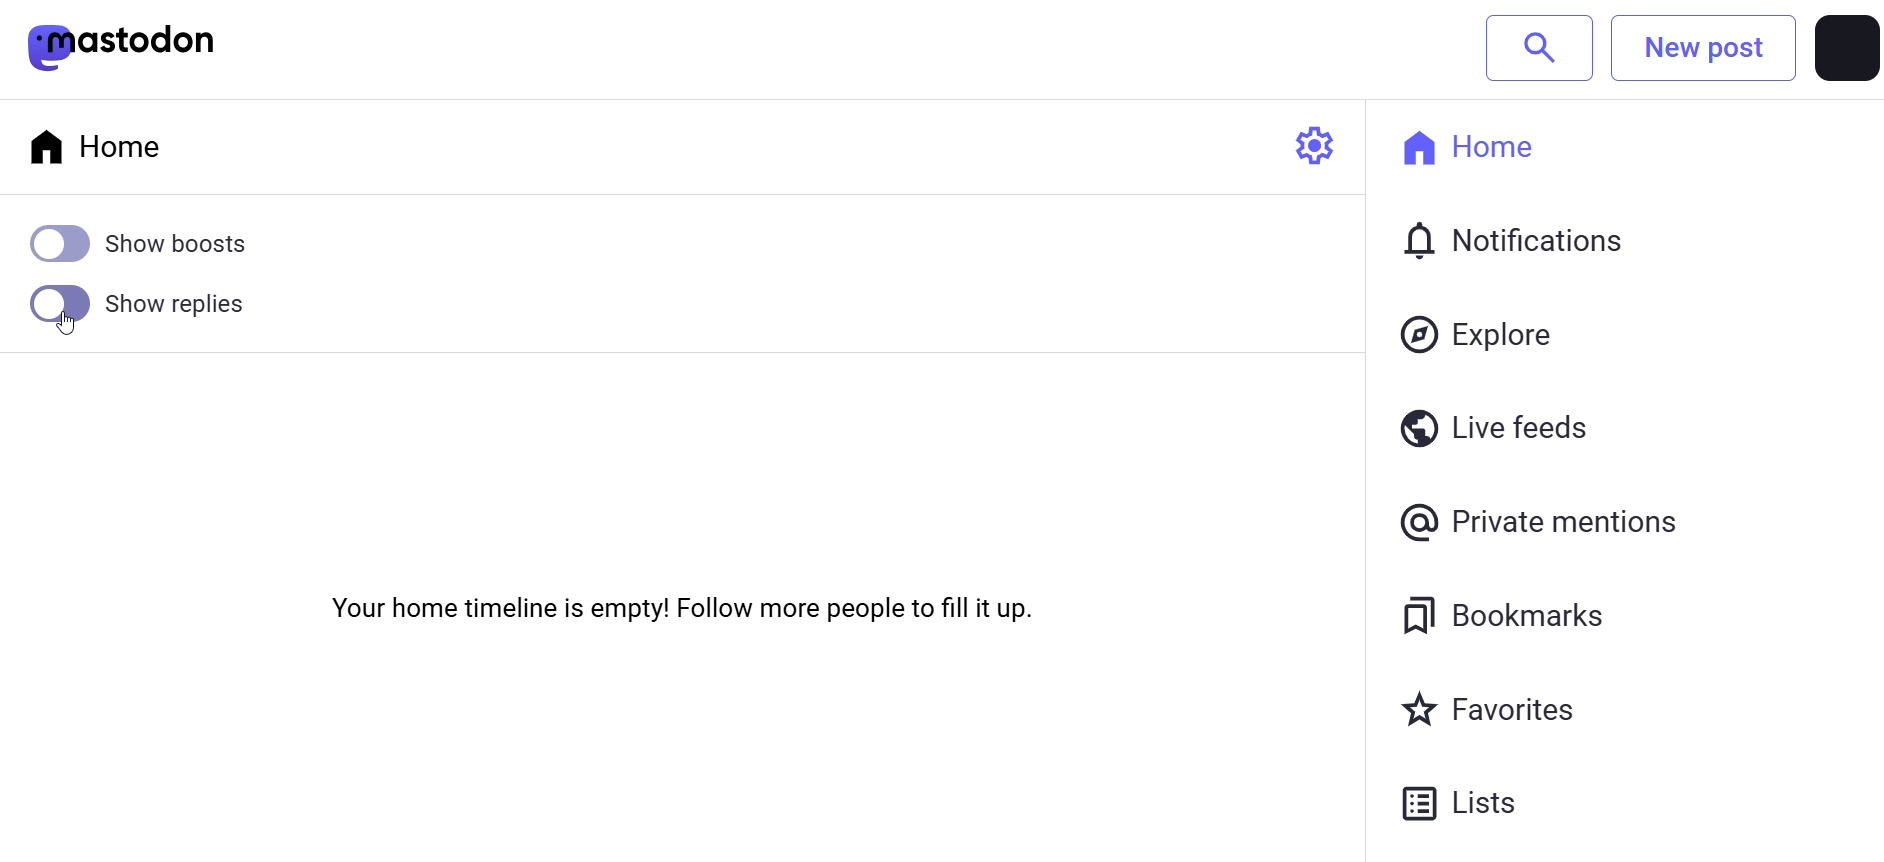 This screenshot has width=1884, height=862. I want to click on profile, so click(1849, 52).